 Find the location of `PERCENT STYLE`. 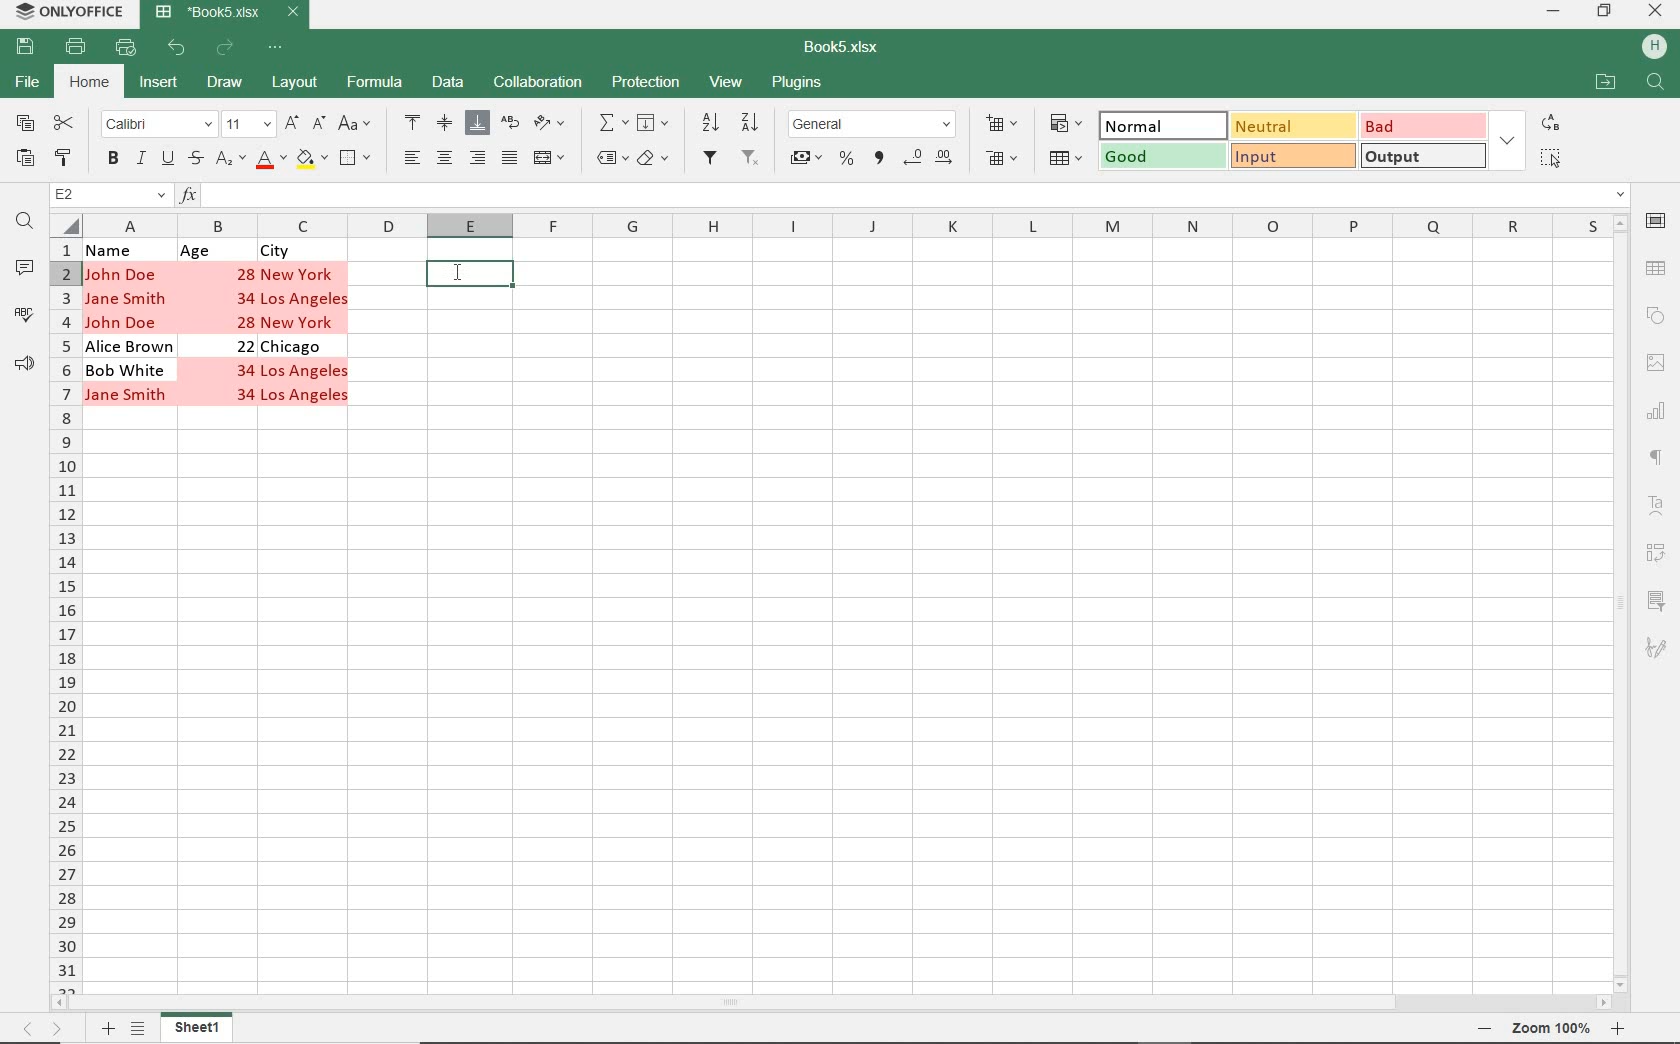

PERCENT STYLE is located at coordinates (848, 161).